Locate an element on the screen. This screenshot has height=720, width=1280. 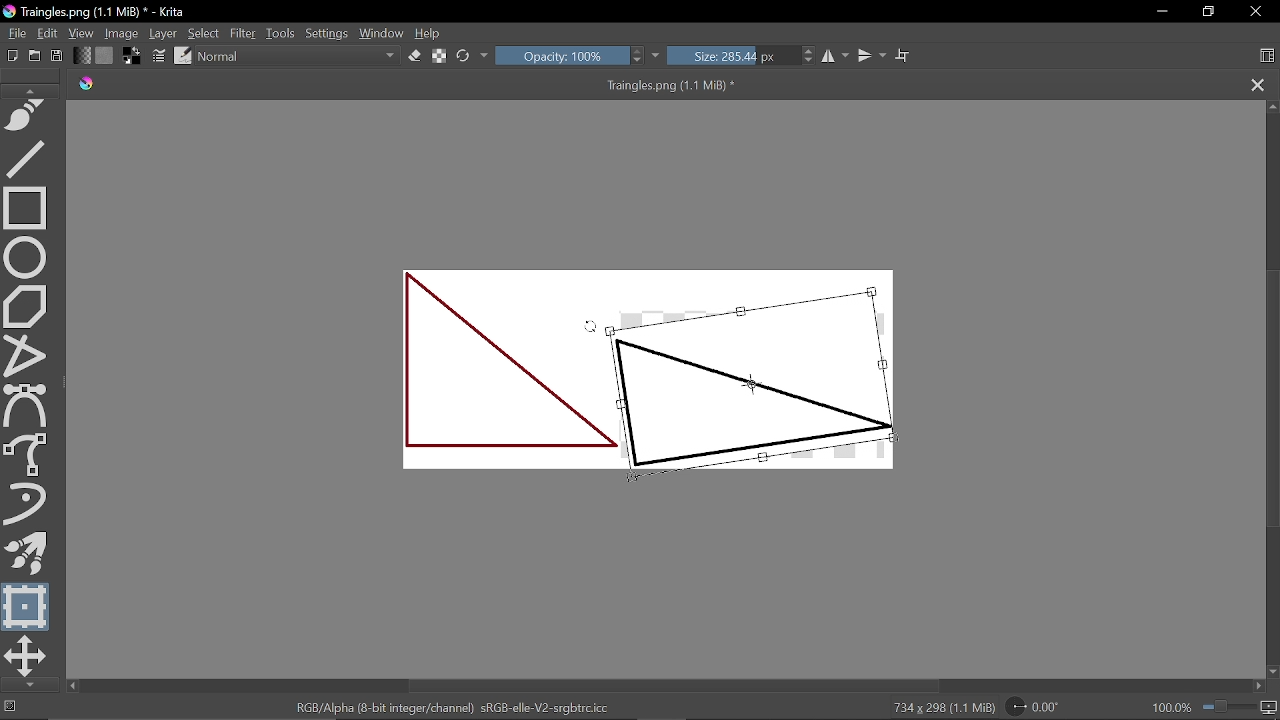
734 x 298 (1.1 MiB) is located at coordinates (938, 708).